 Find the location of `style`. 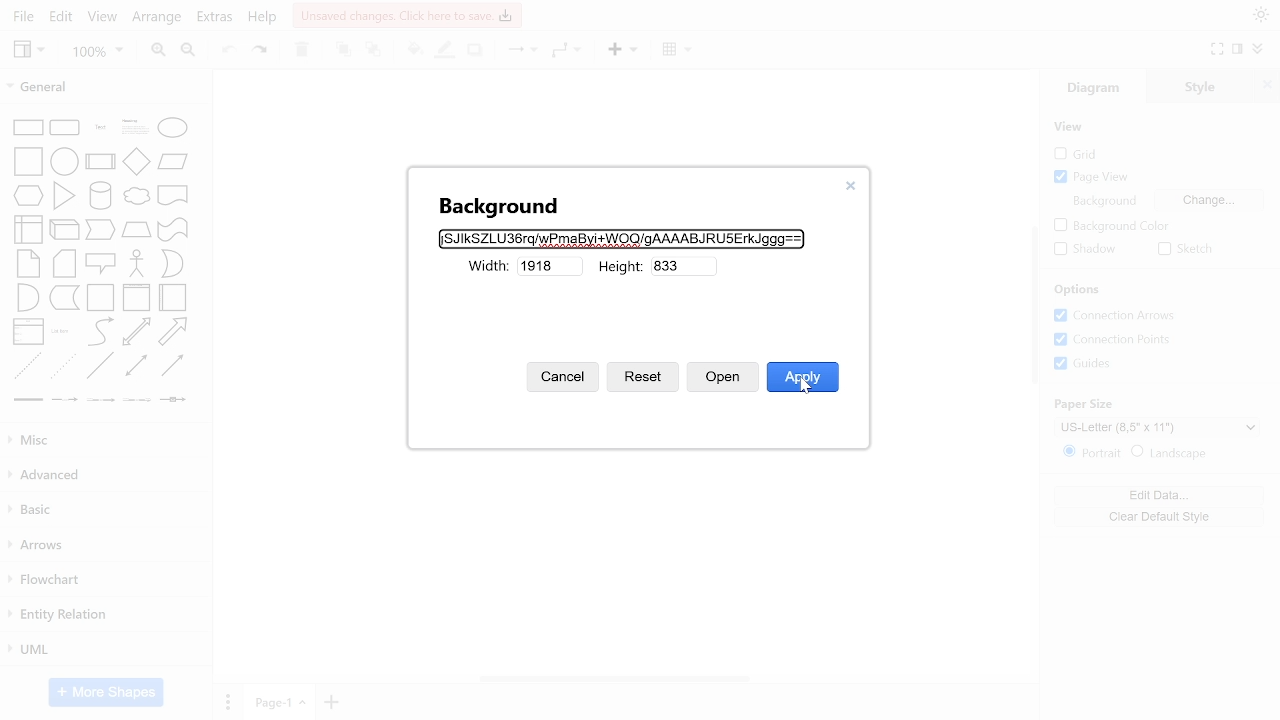

style is located at coordinates (1206, 86).